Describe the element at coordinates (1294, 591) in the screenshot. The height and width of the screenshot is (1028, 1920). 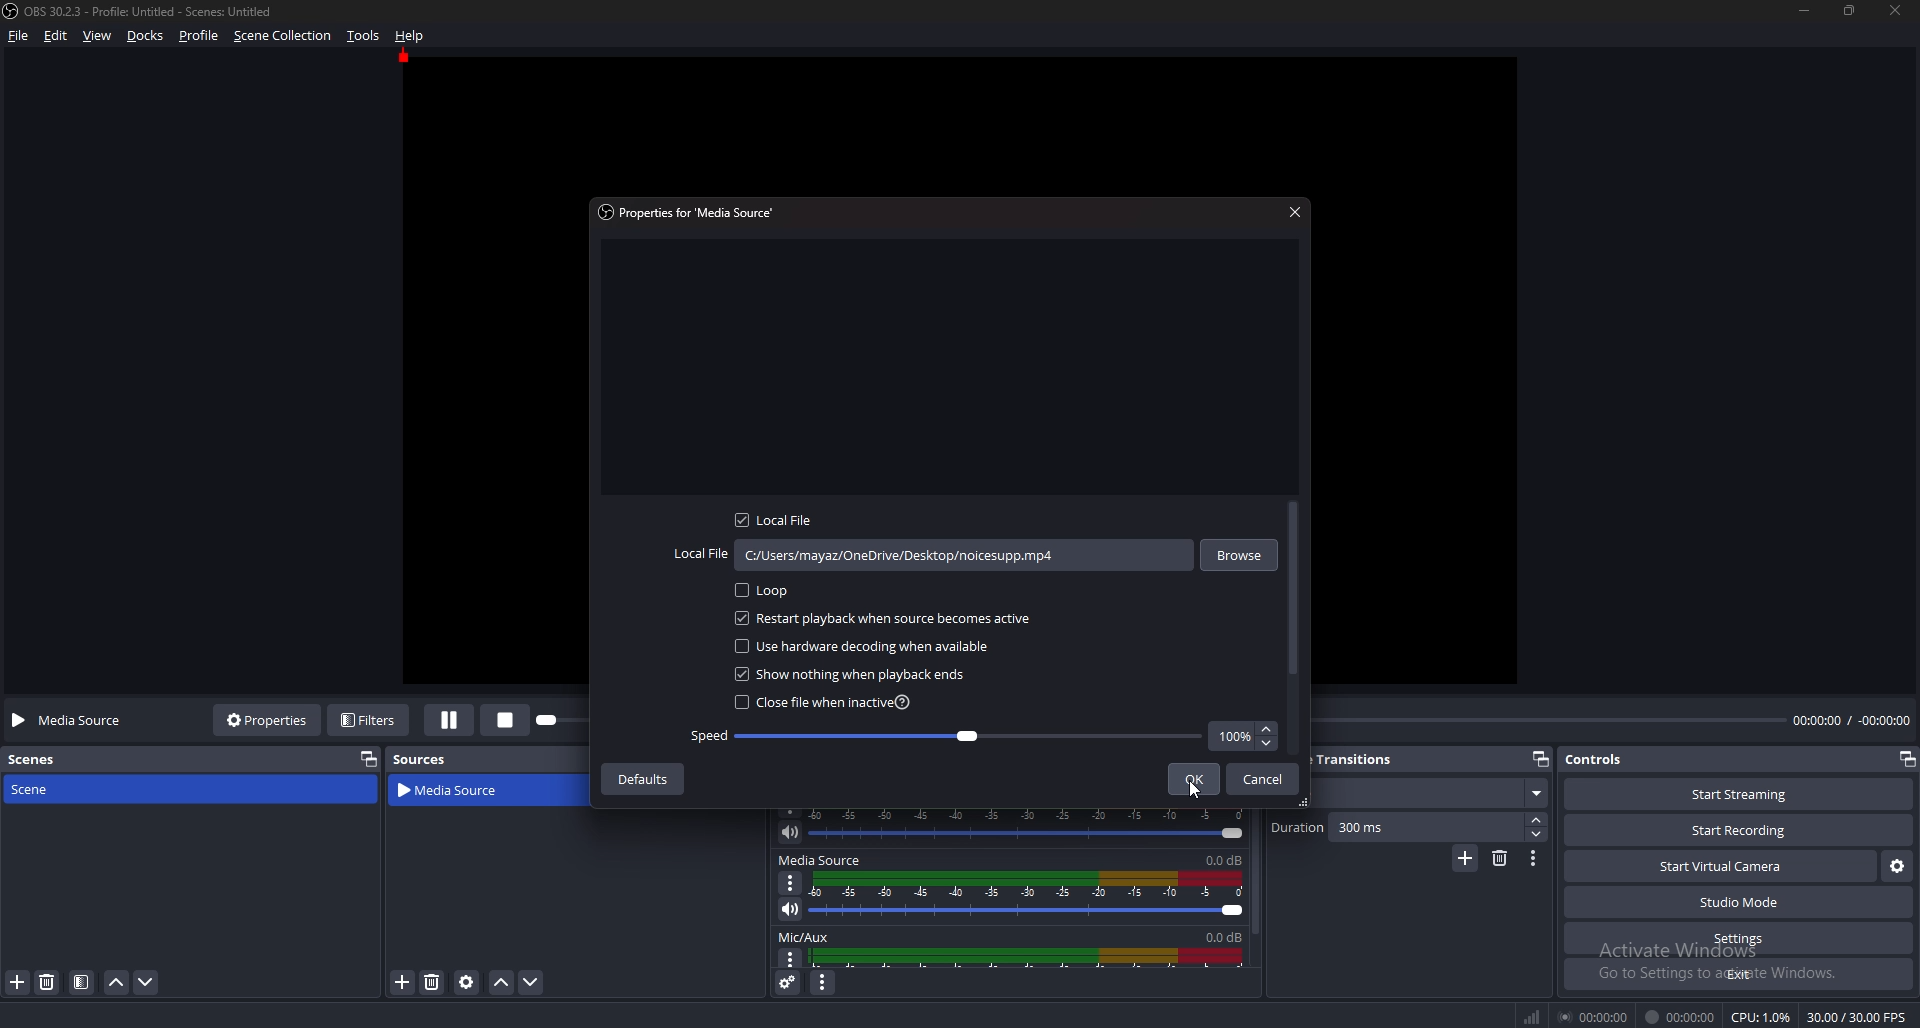
I see `Scroll bar` at that location.